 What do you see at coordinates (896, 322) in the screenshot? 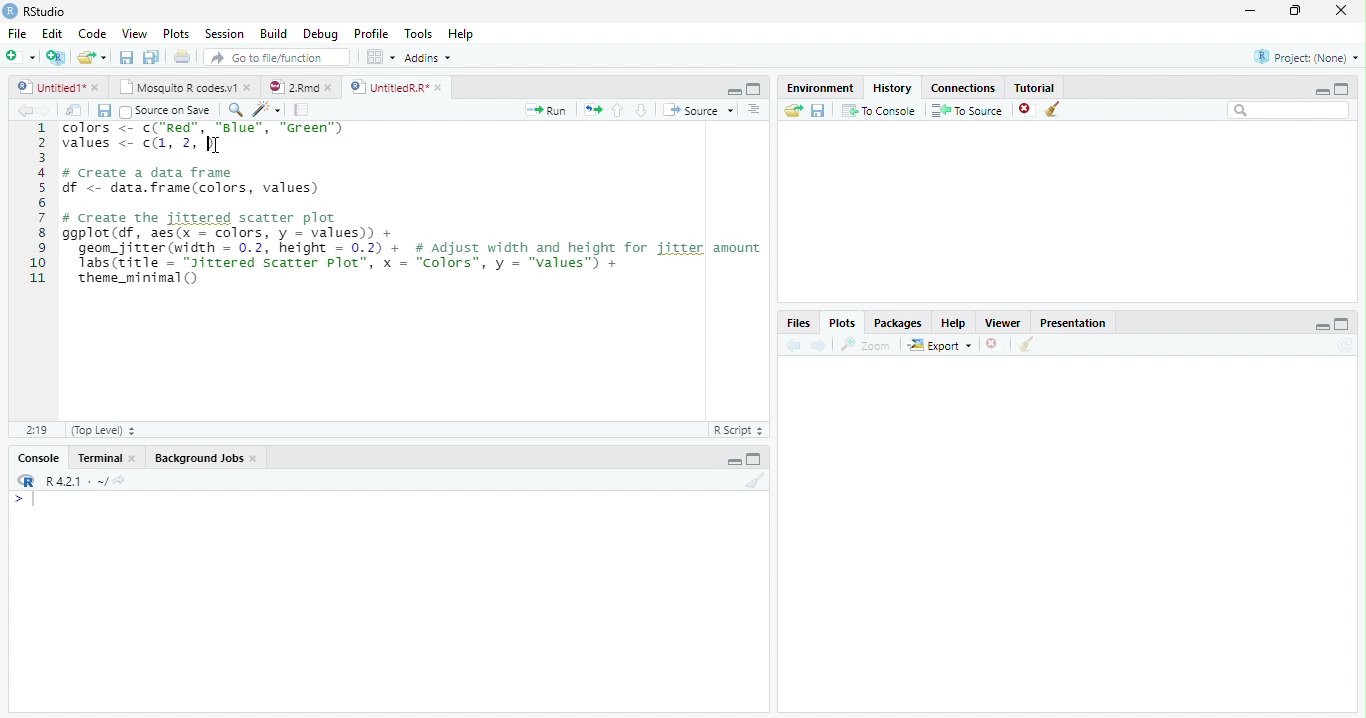
I see `Packages` at bounding box center [896, 322].